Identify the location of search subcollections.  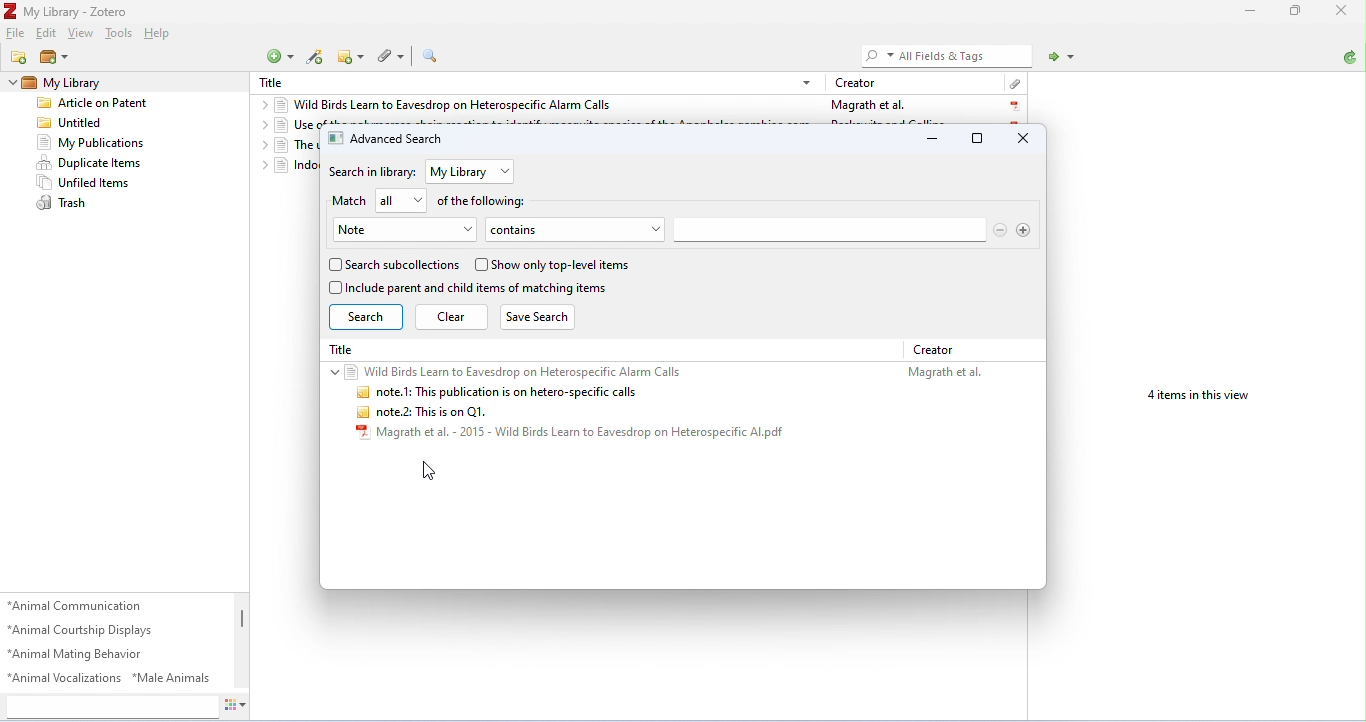
(402, 265).